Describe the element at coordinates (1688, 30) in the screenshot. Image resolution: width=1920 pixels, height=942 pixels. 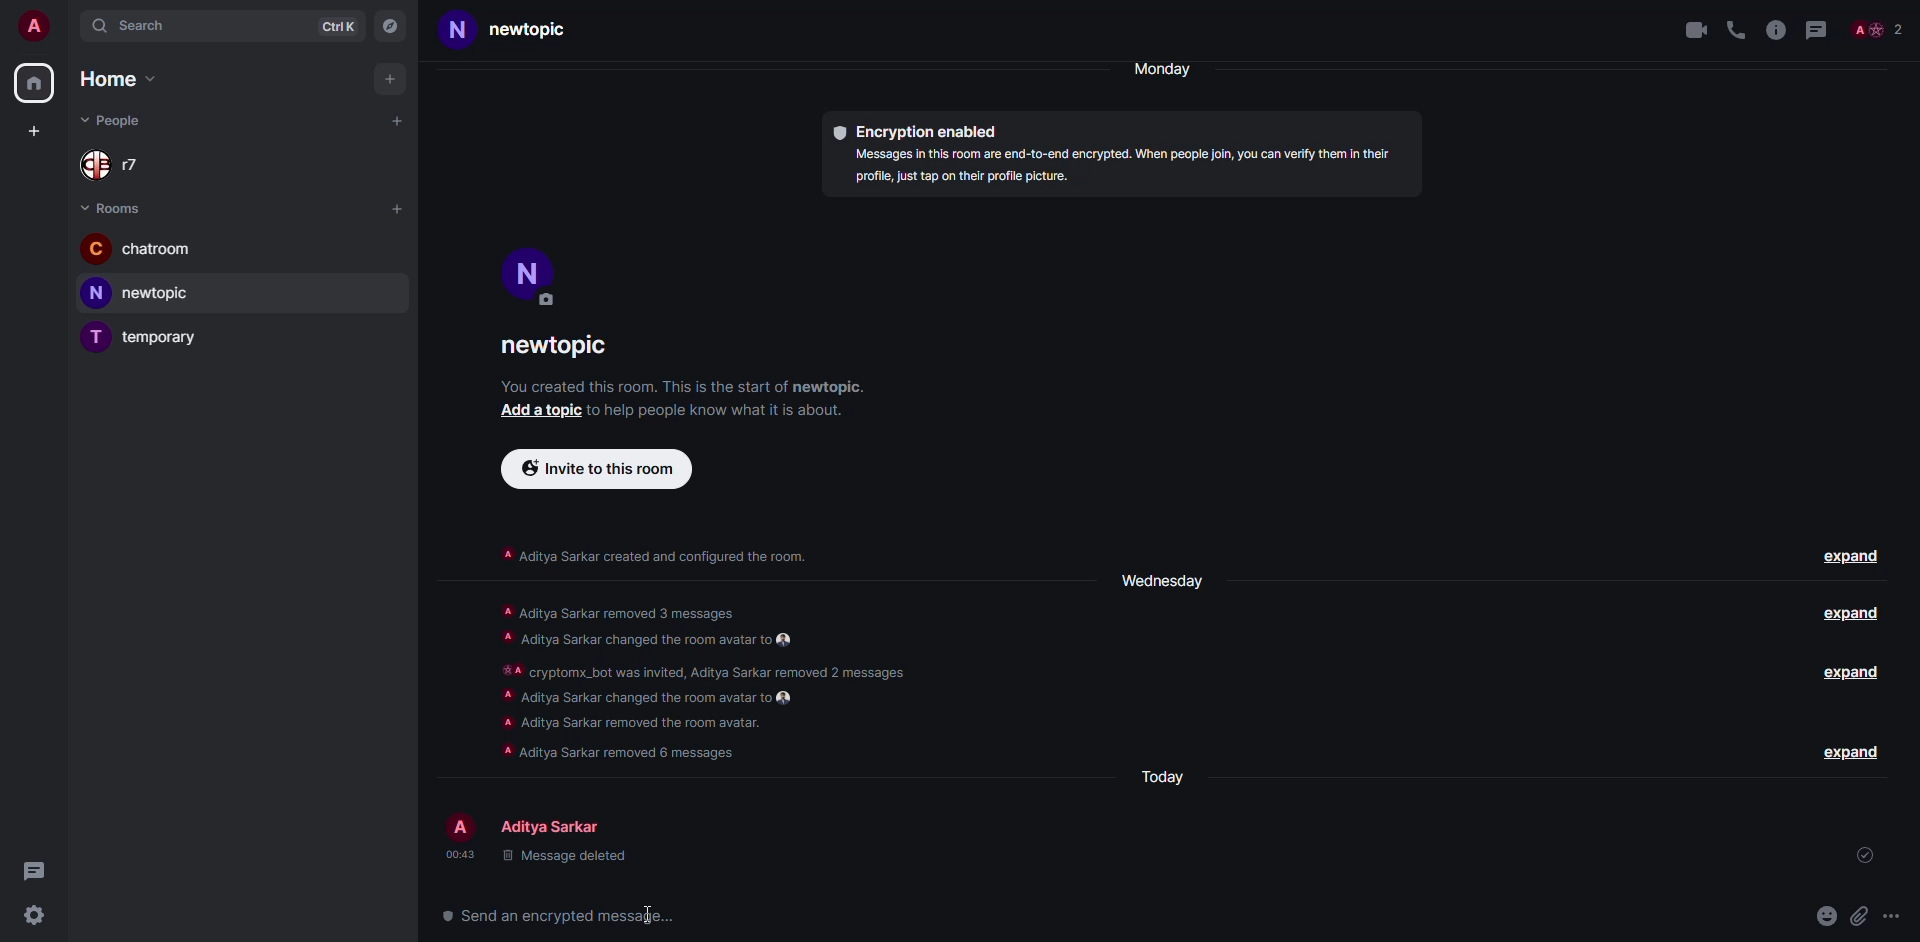
I see `video` at that location.